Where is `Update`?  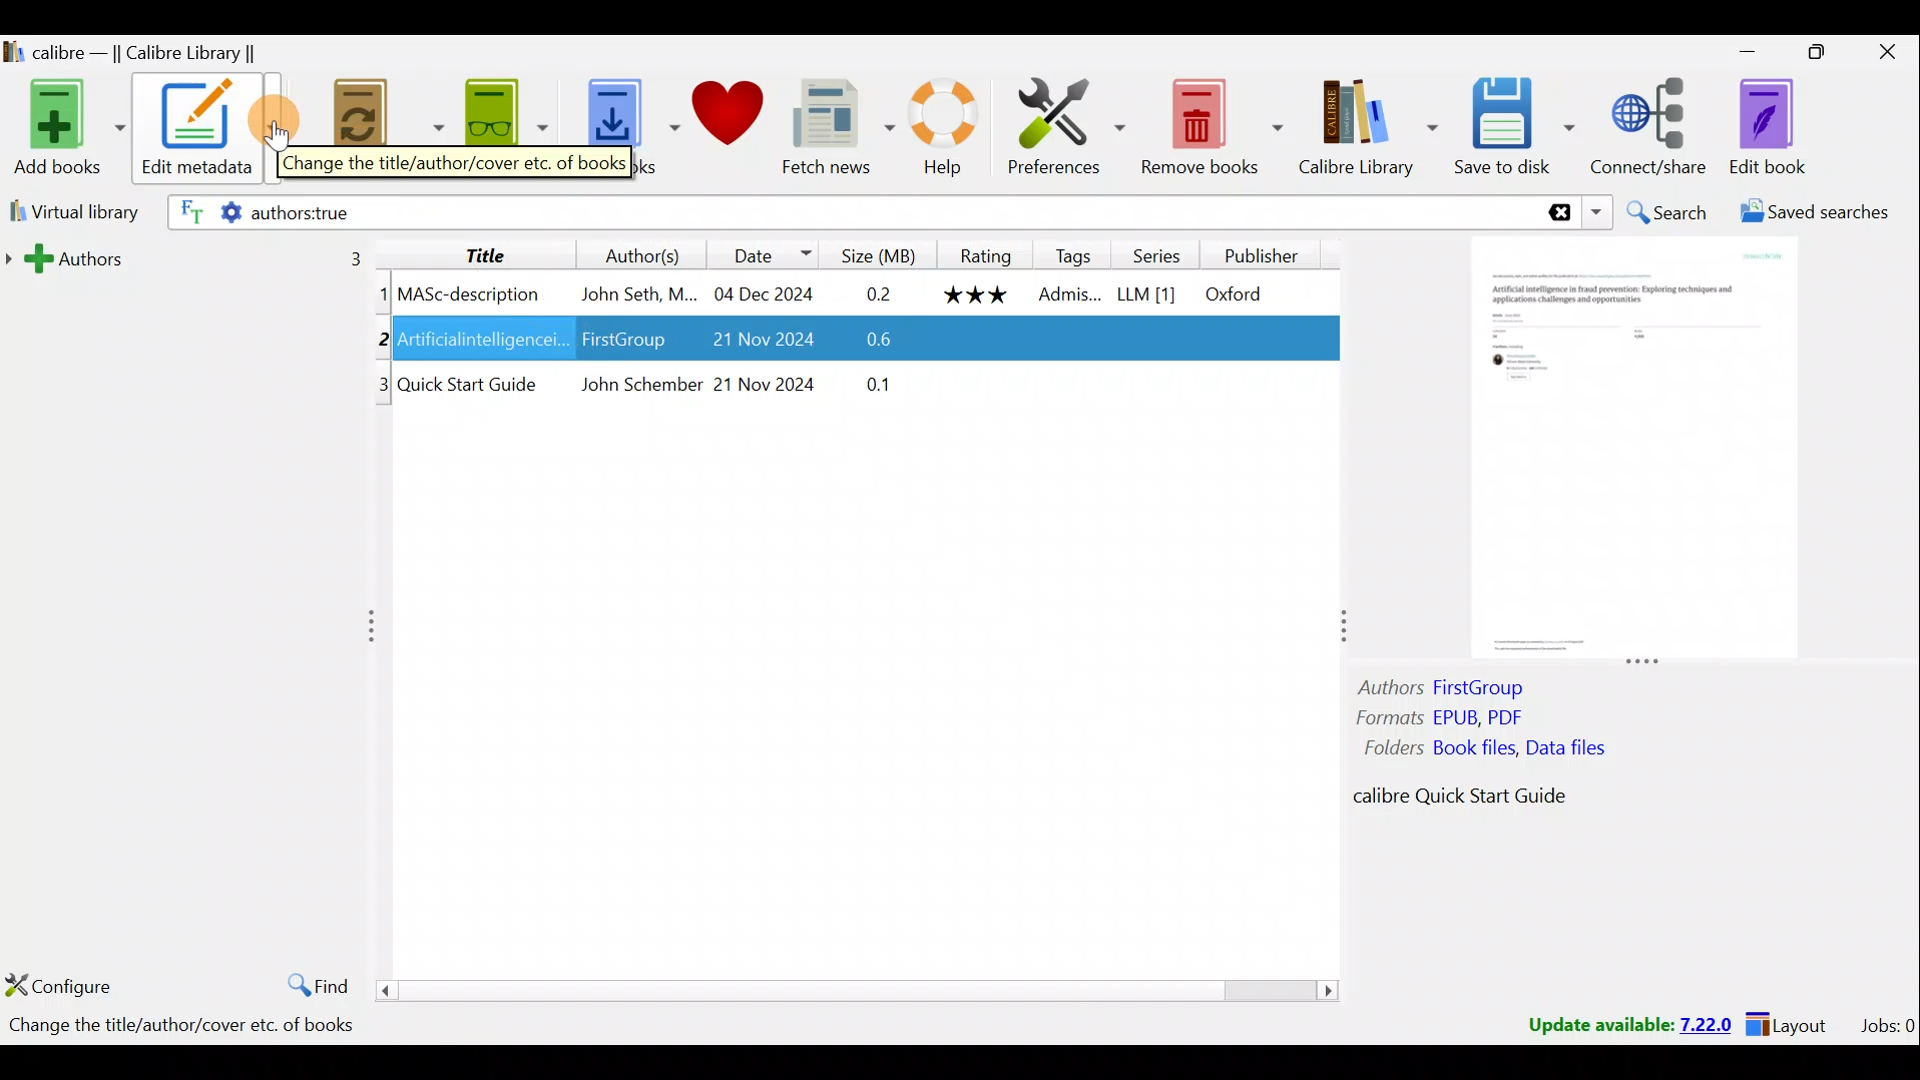 Update is located at coordinates (1627, 1026).